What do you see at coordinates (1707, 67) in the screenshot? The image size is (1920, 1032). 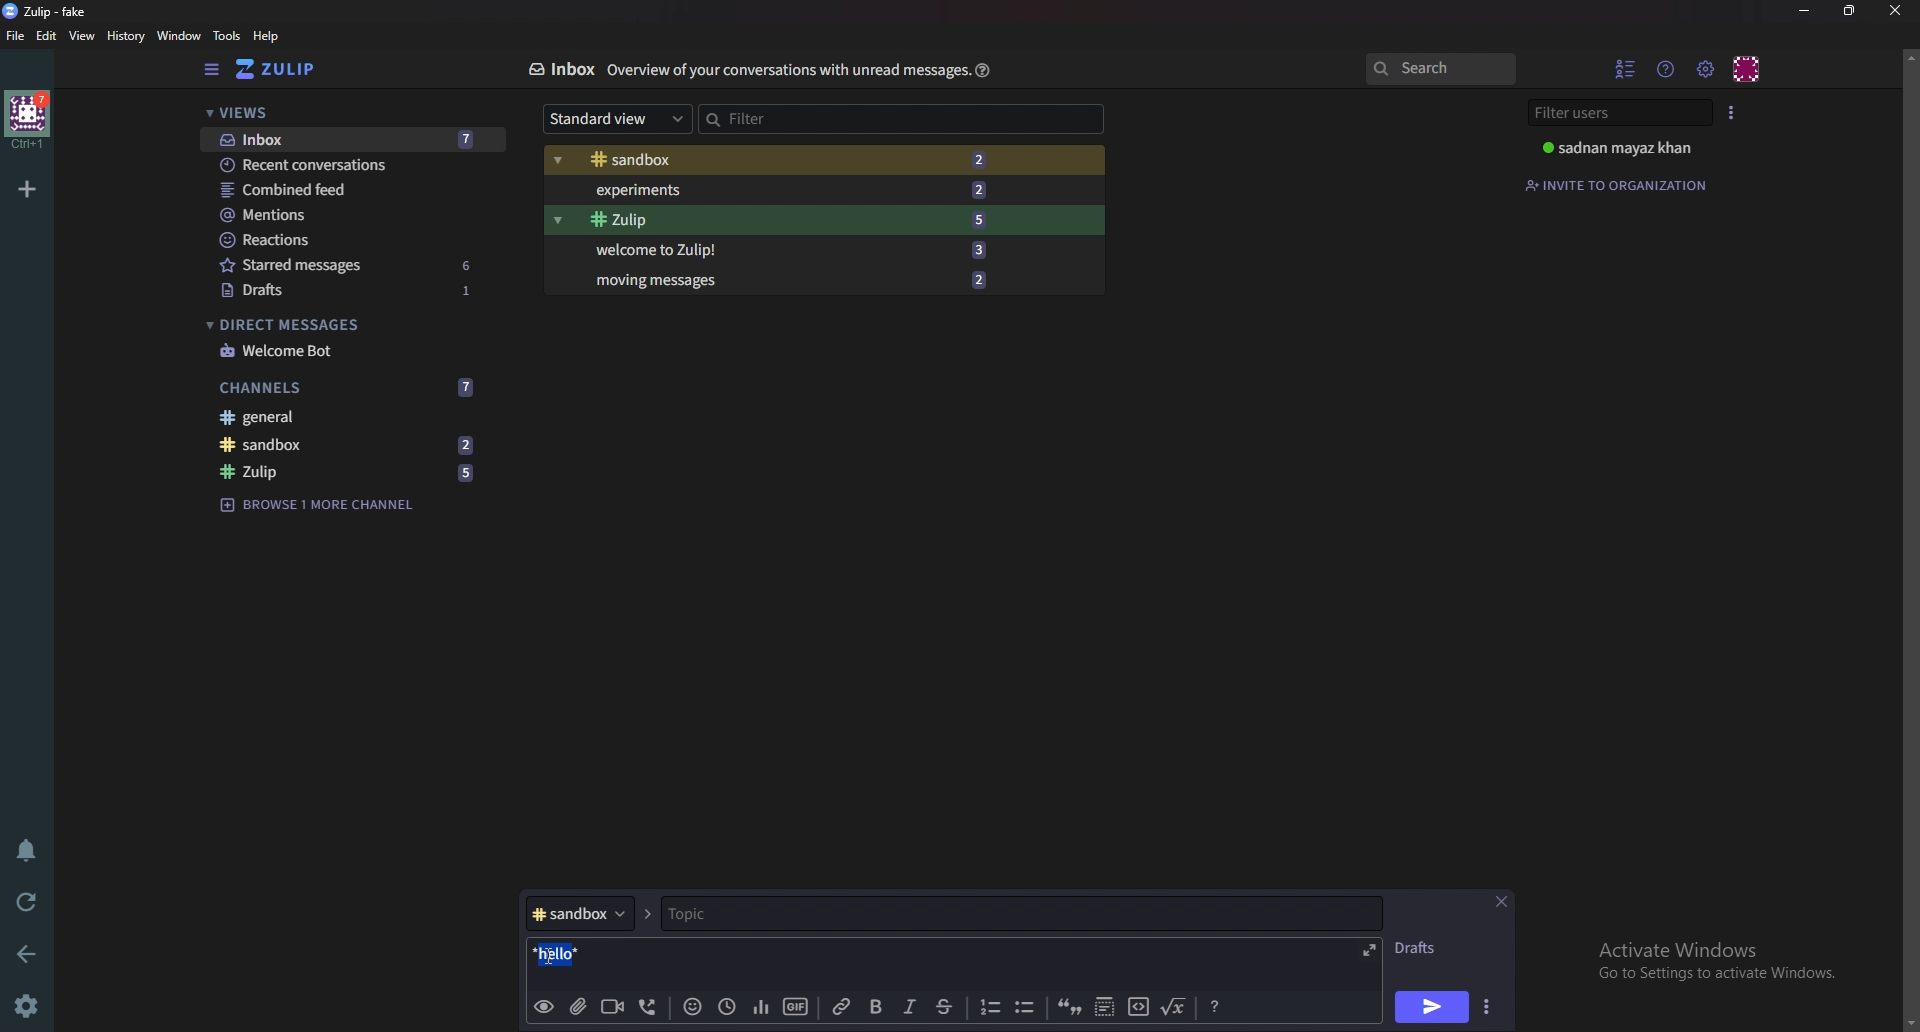 I see `Main menu` at bounding box center [1707, 67].